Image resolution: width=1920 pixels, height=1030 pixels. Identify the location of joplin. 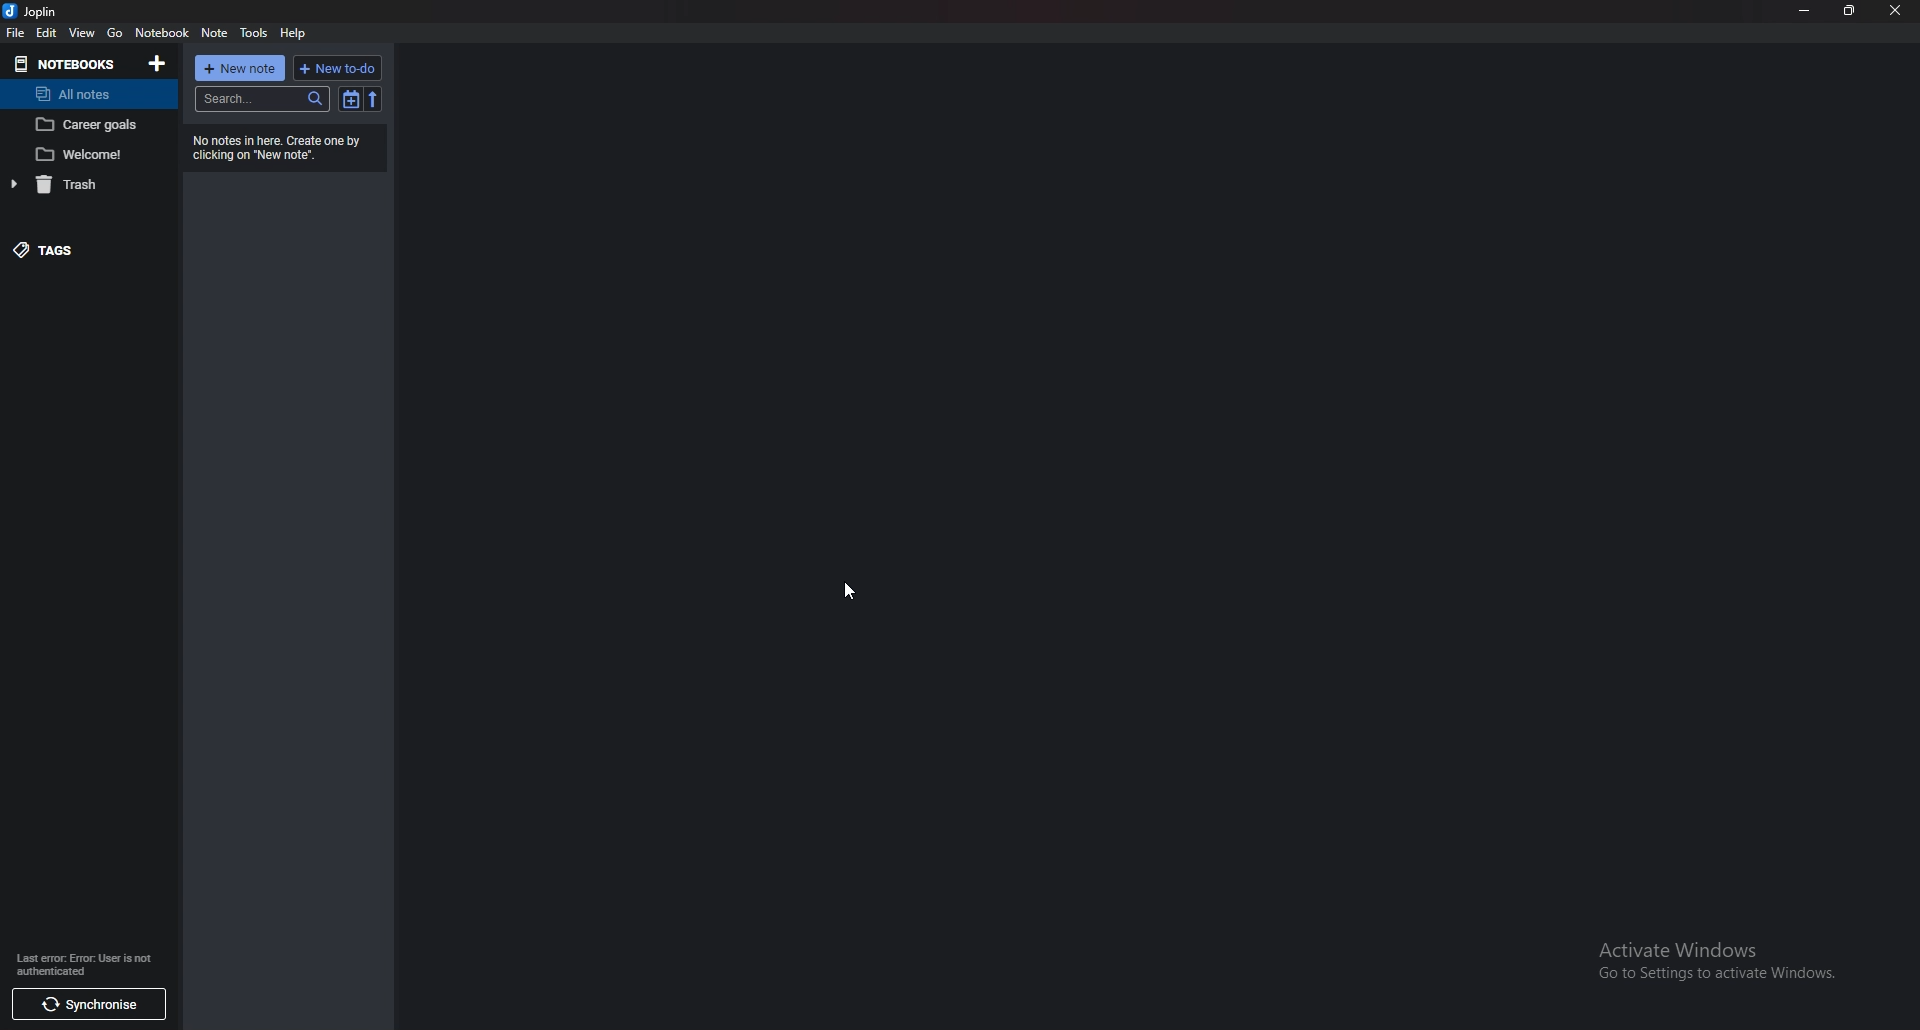
(34, 11).